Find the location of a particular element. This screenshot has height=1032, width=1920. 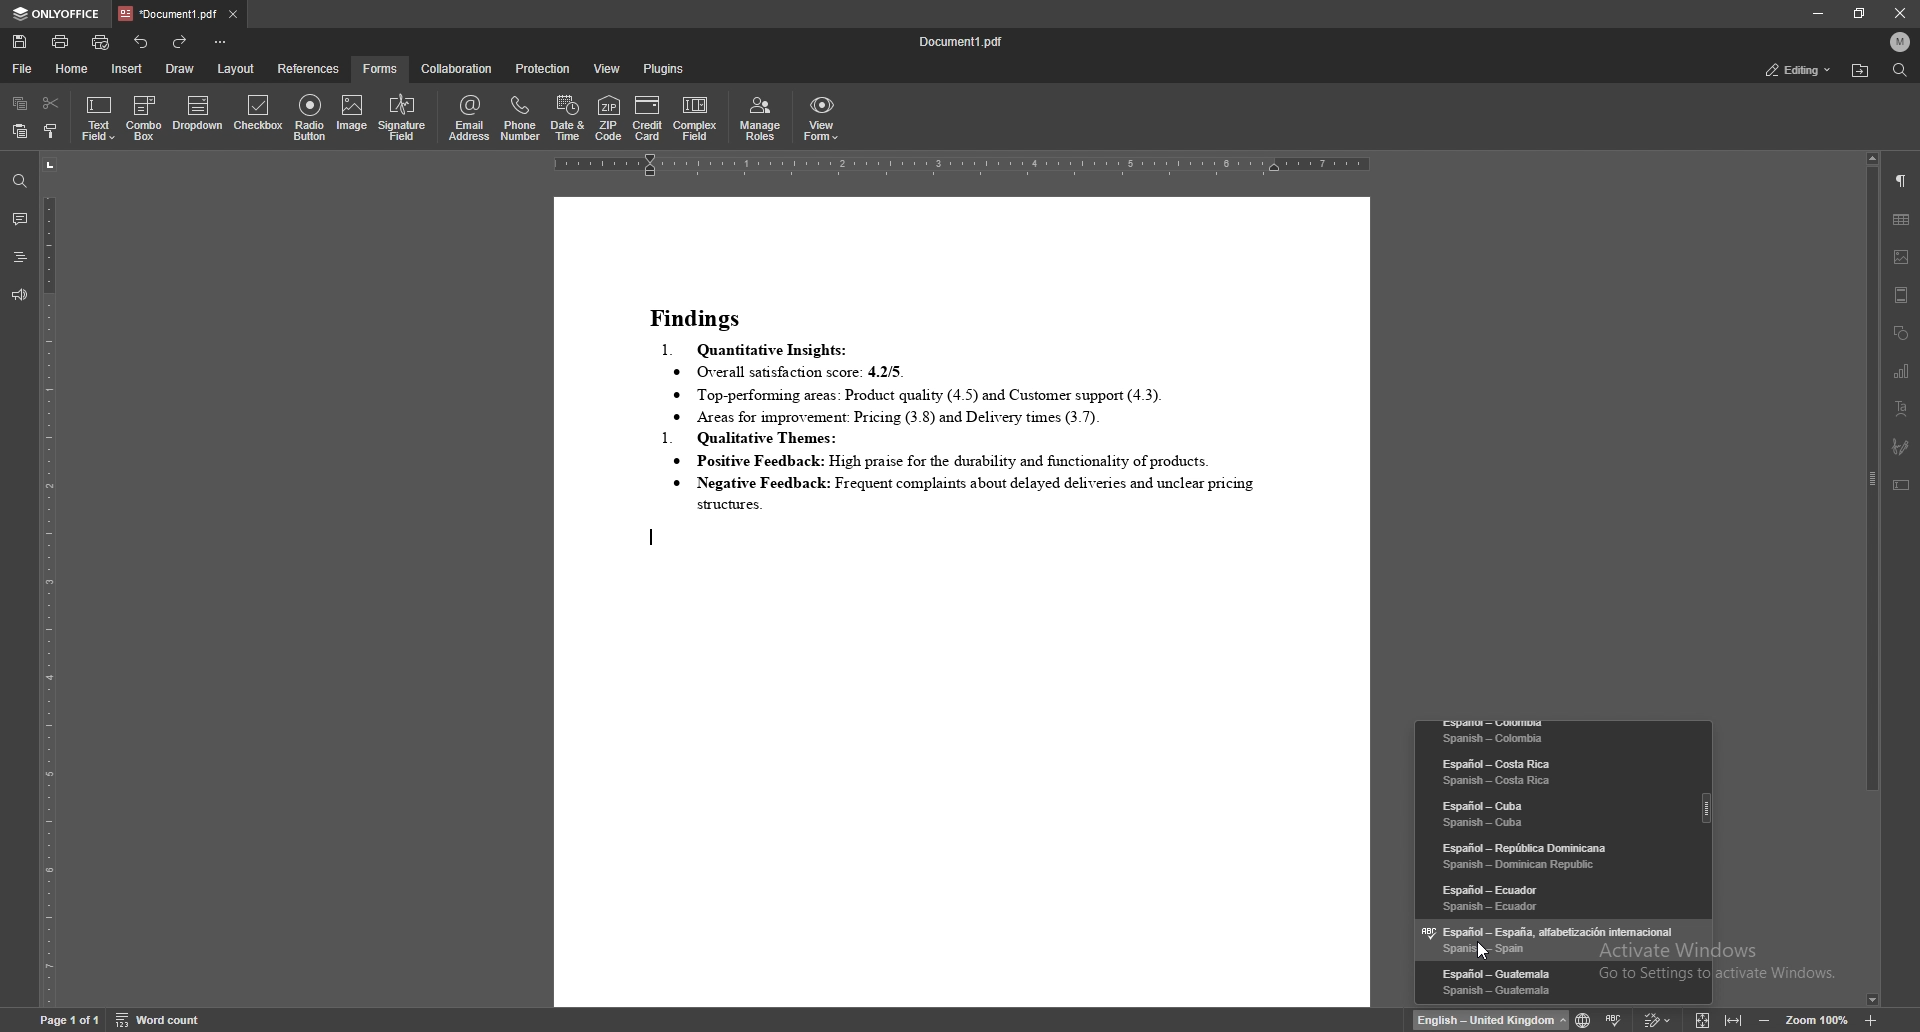

insert is located at coordinates (126, 68).